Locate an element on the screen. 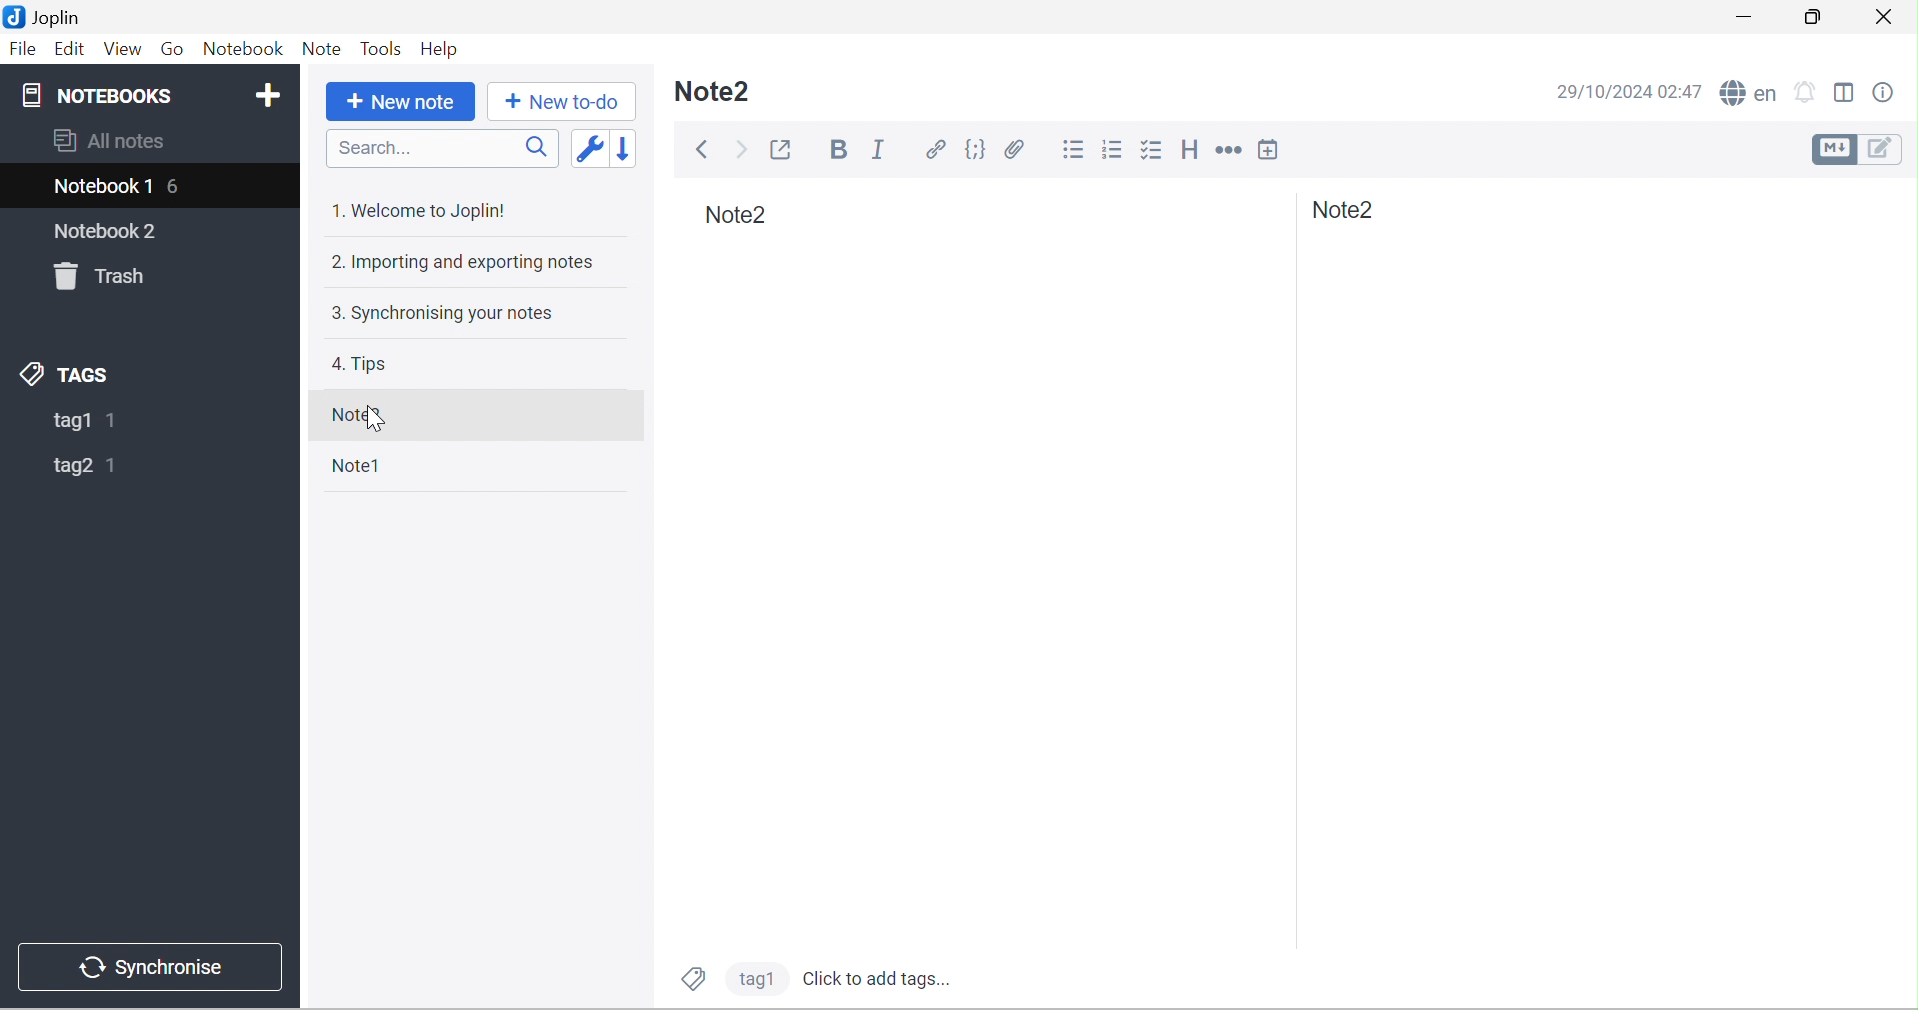 The width and height of the screenshot is (1918, 1010). Toggle editor layout is located at coordinates (1846, 89).